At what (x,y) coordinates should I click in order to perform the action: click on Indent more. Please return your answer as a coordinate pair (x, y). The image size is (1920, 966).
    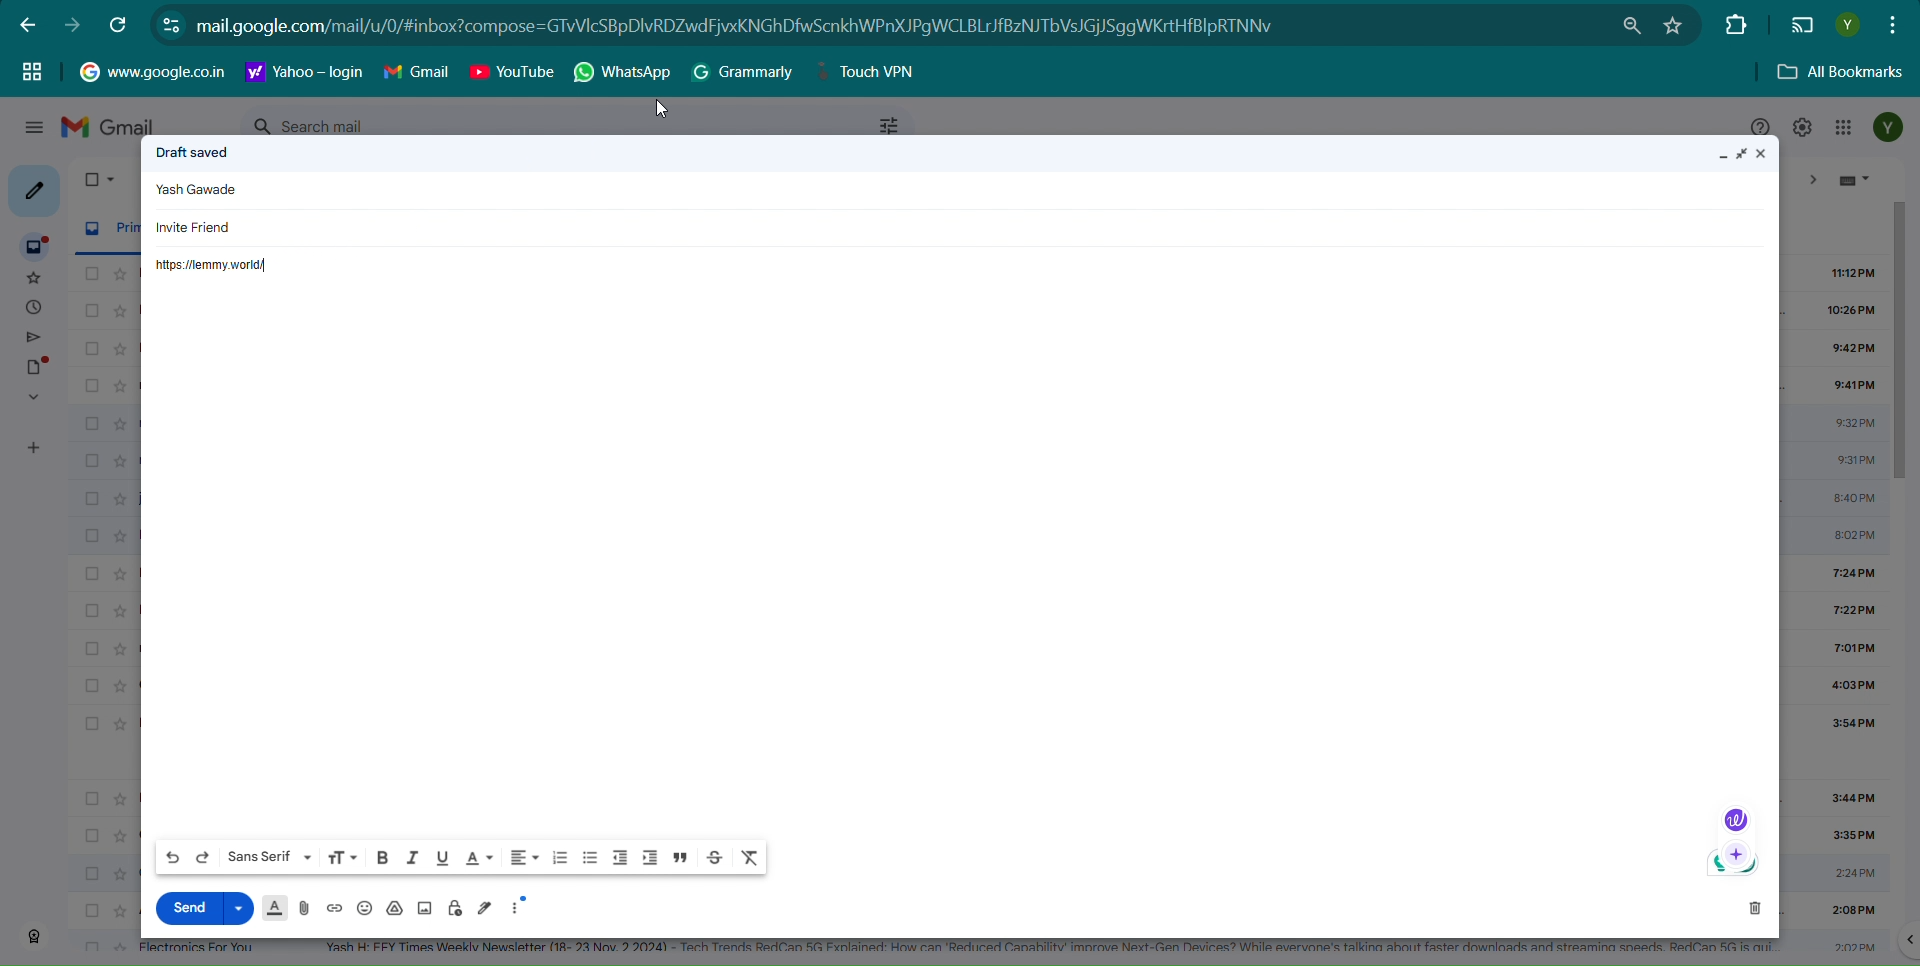
    Looking at the image, I should click on (649, 858).